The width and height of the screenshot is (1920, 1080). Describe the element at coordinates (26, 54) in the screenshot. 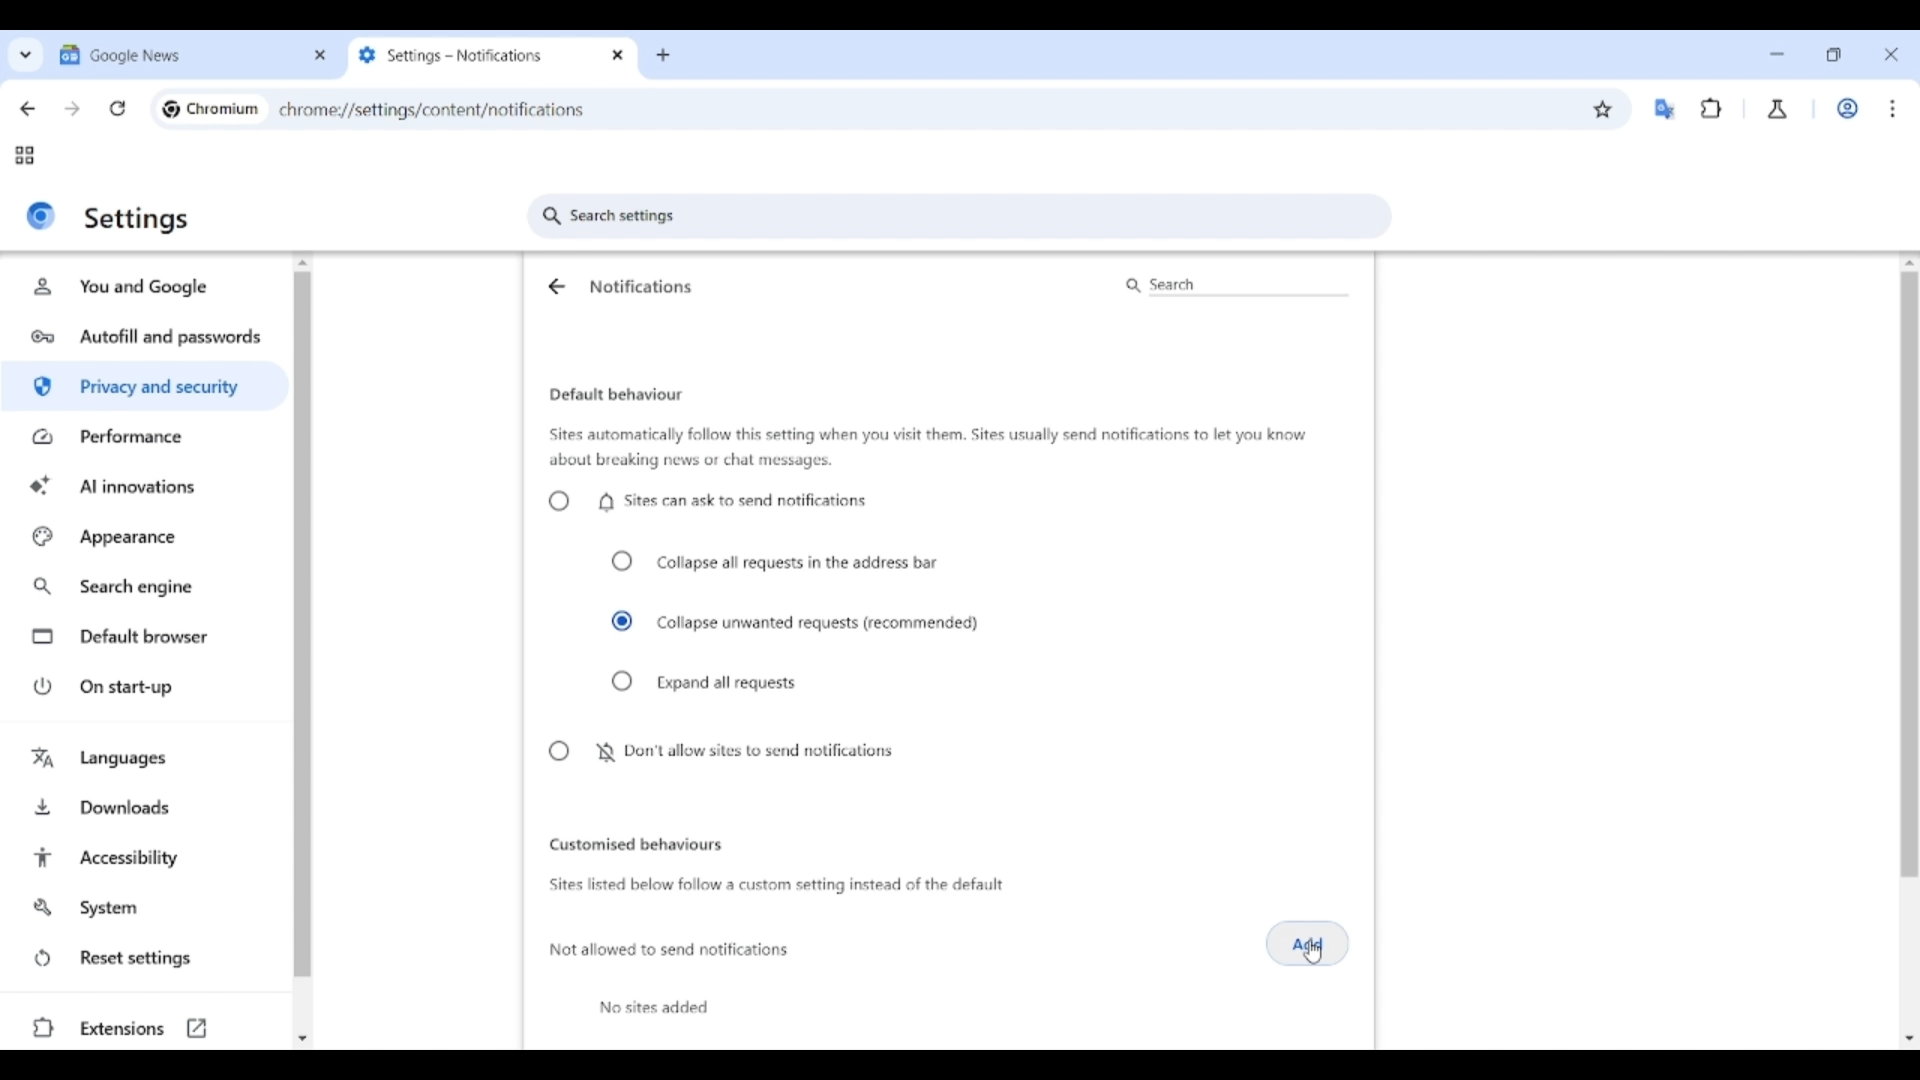

I see `Search tabs` at that location.